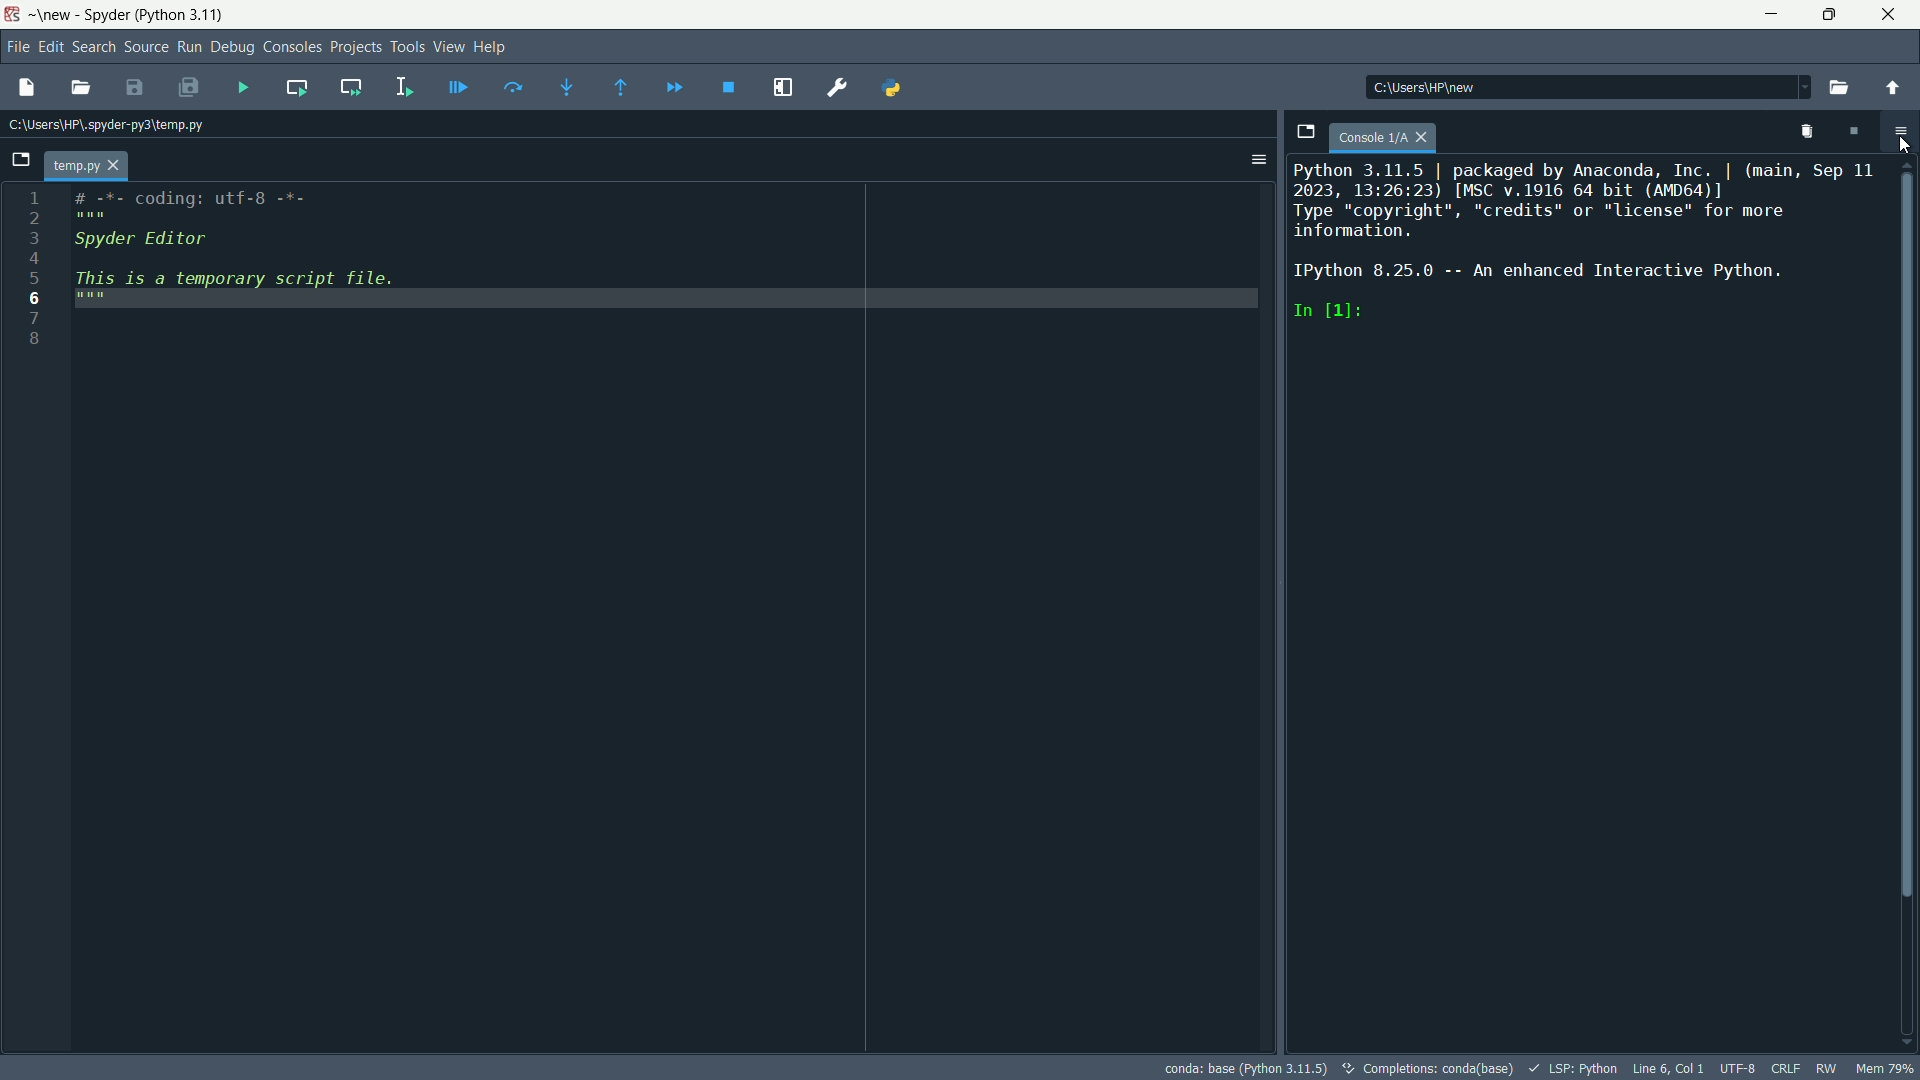 The image size is (1920, 1080). Describe the element at coordinates (1571, 1069) in the screenshot. I see `LSP: Python` at that location.